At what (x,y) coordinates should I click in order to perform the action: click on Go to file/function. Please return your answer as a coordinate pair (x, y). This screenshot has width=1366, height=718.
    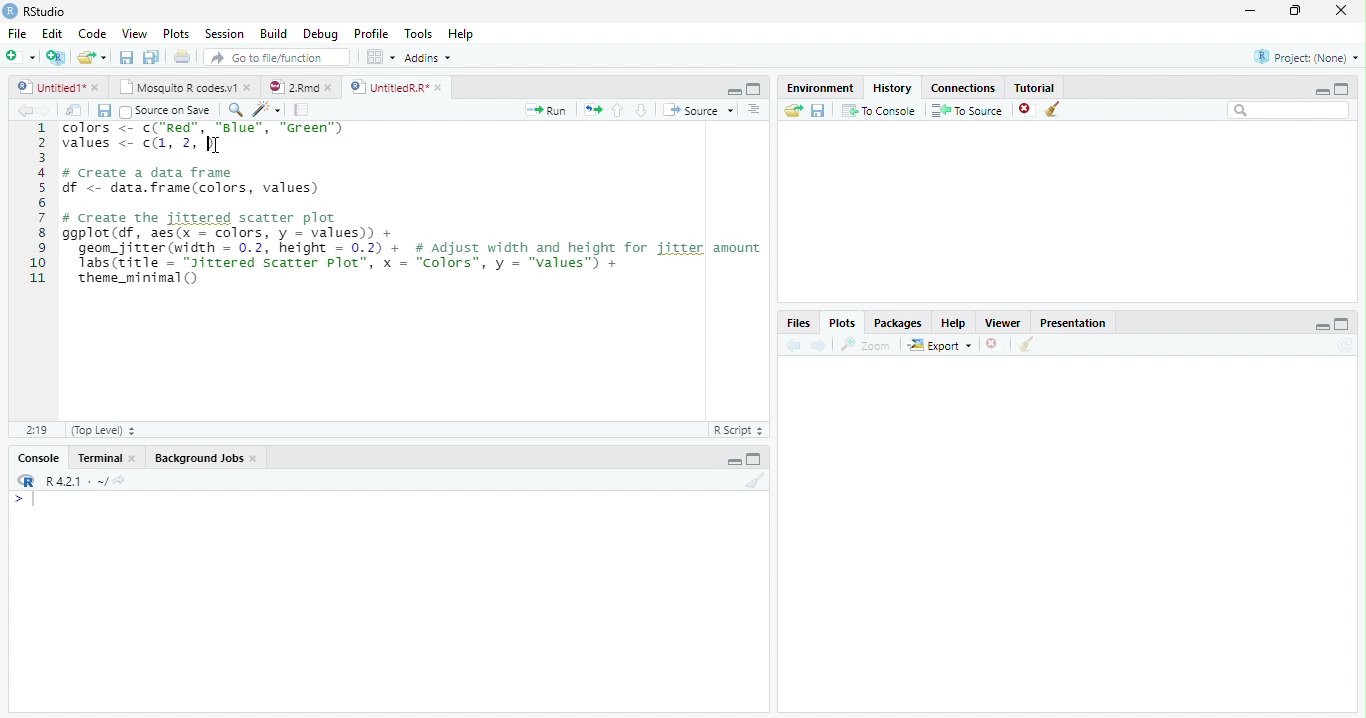
    Looking at the image, I should click on (277, 57).